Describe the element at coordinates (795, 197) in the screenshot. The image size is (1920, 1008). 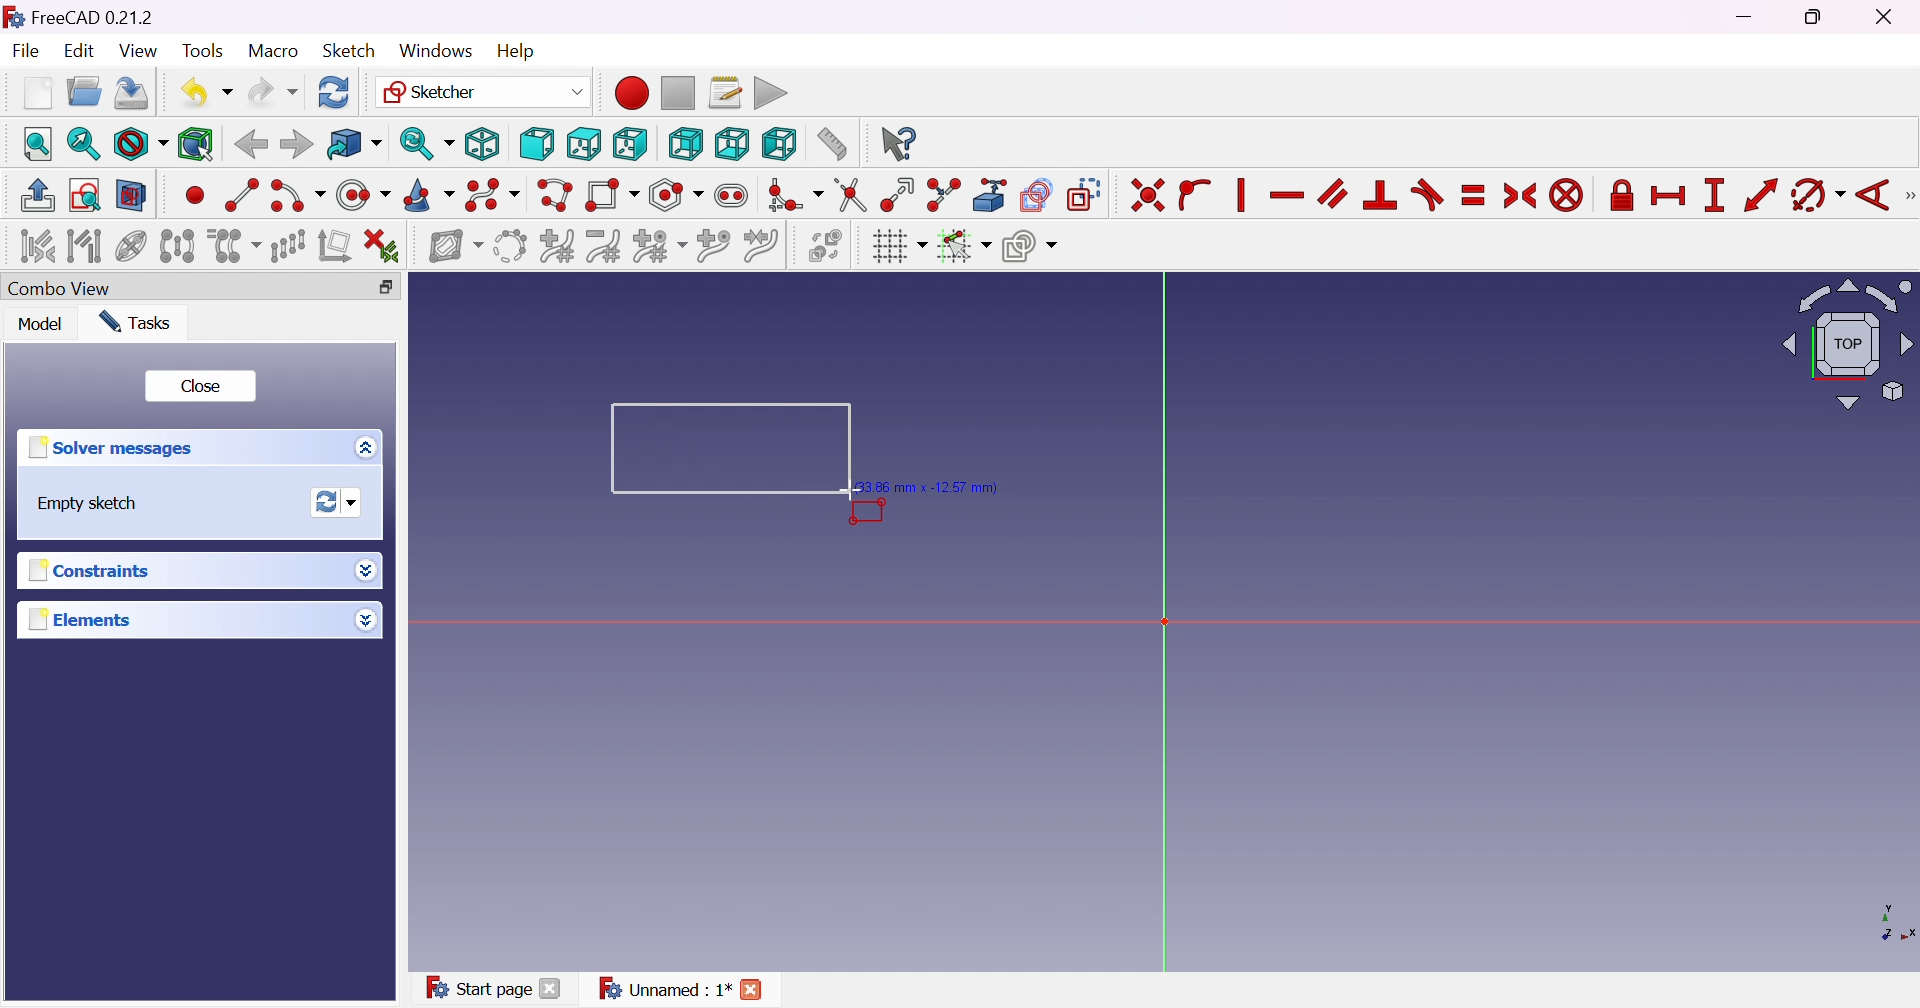
I see `Create fillet` at that location.